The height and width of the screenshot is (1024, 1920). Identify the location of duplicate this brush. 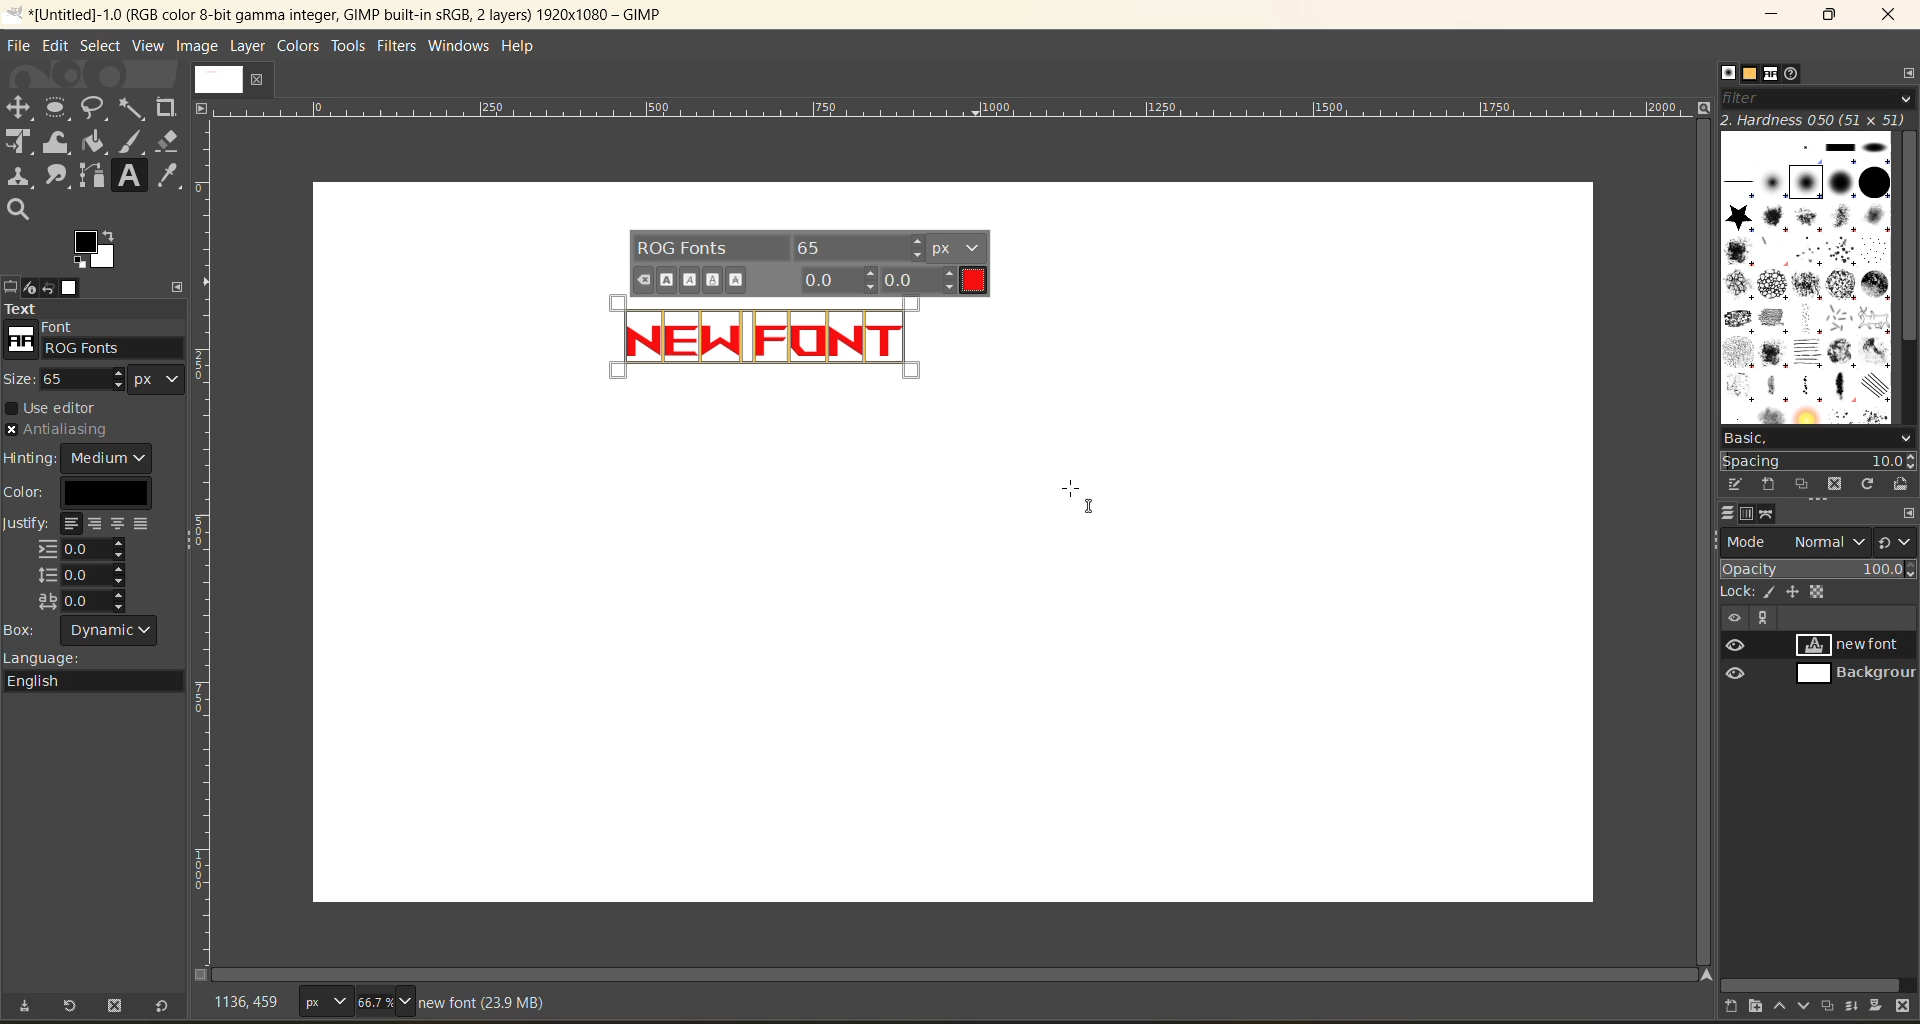
(1806, 484).